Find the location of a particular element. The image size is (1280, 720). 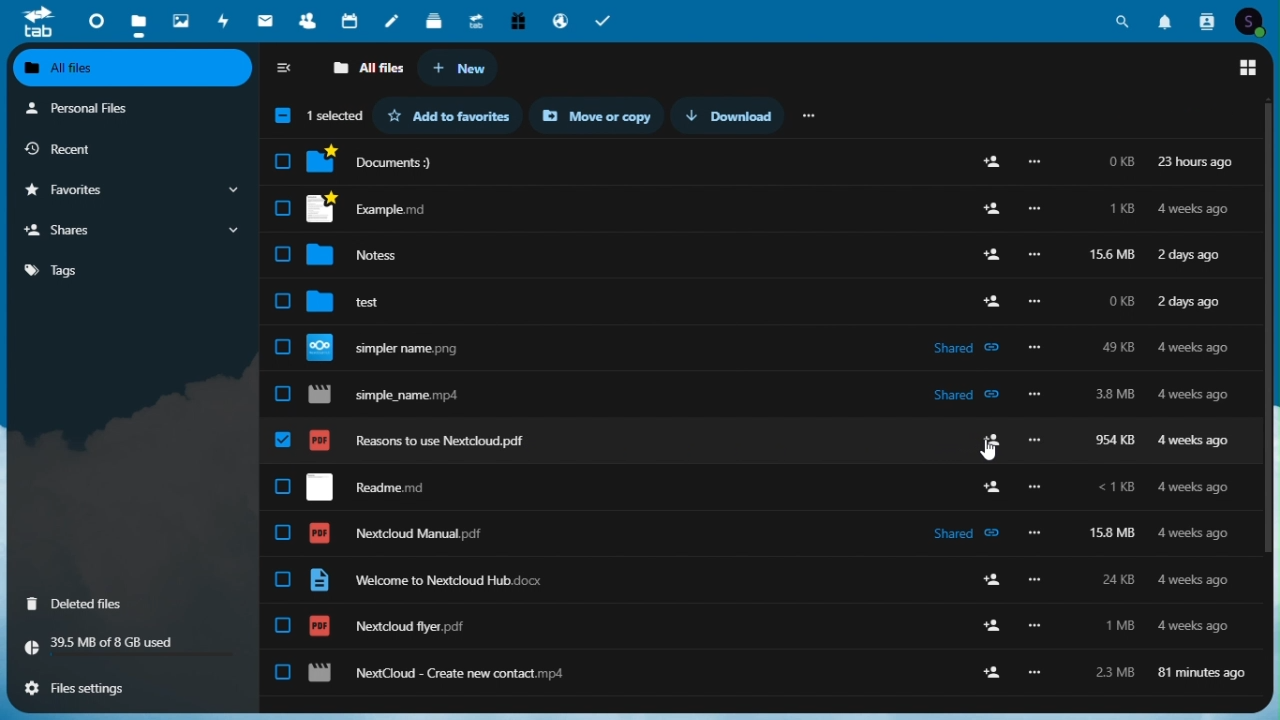

test is located at coordinates (368, 299).